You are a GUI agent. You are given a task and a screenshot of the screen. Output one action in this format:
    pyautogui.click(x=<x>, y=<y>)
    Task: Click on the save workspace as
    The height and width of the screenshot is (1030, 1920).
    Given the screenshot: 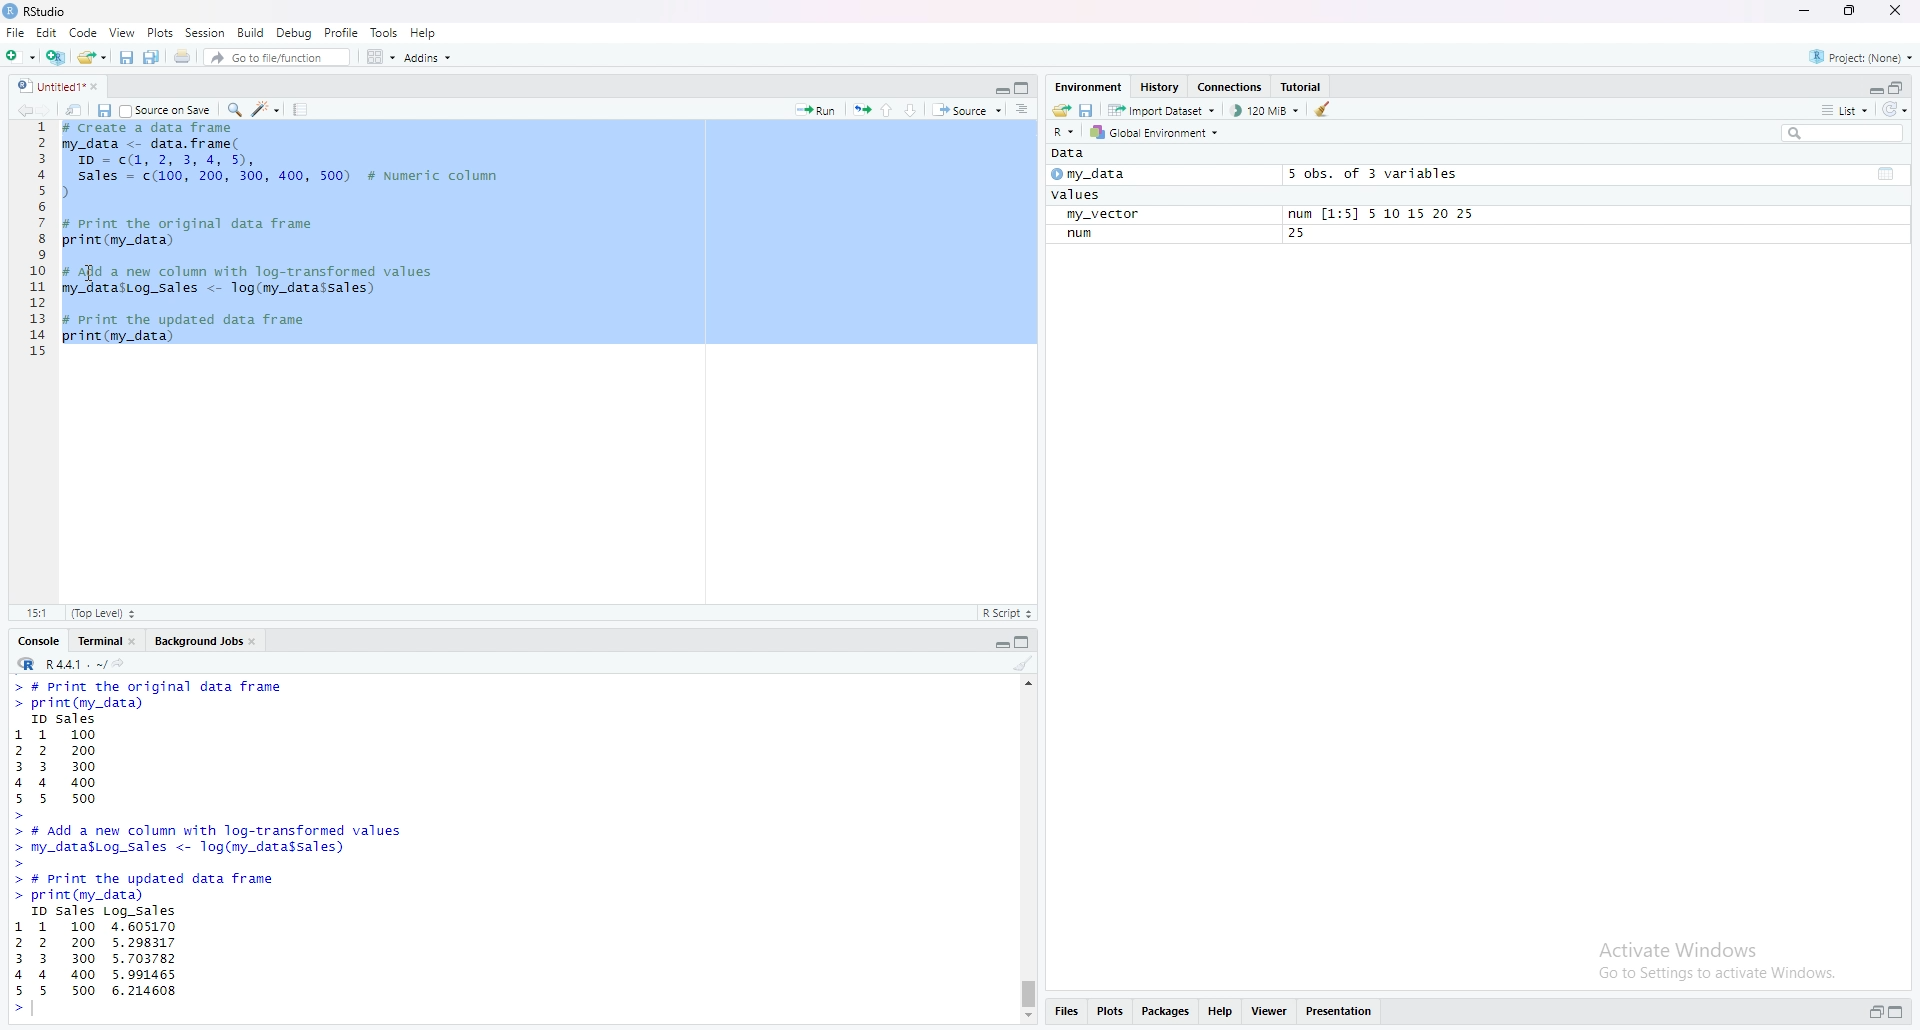 What is the action you would take?
    pyautogui.click(x=1086, y=110)
    